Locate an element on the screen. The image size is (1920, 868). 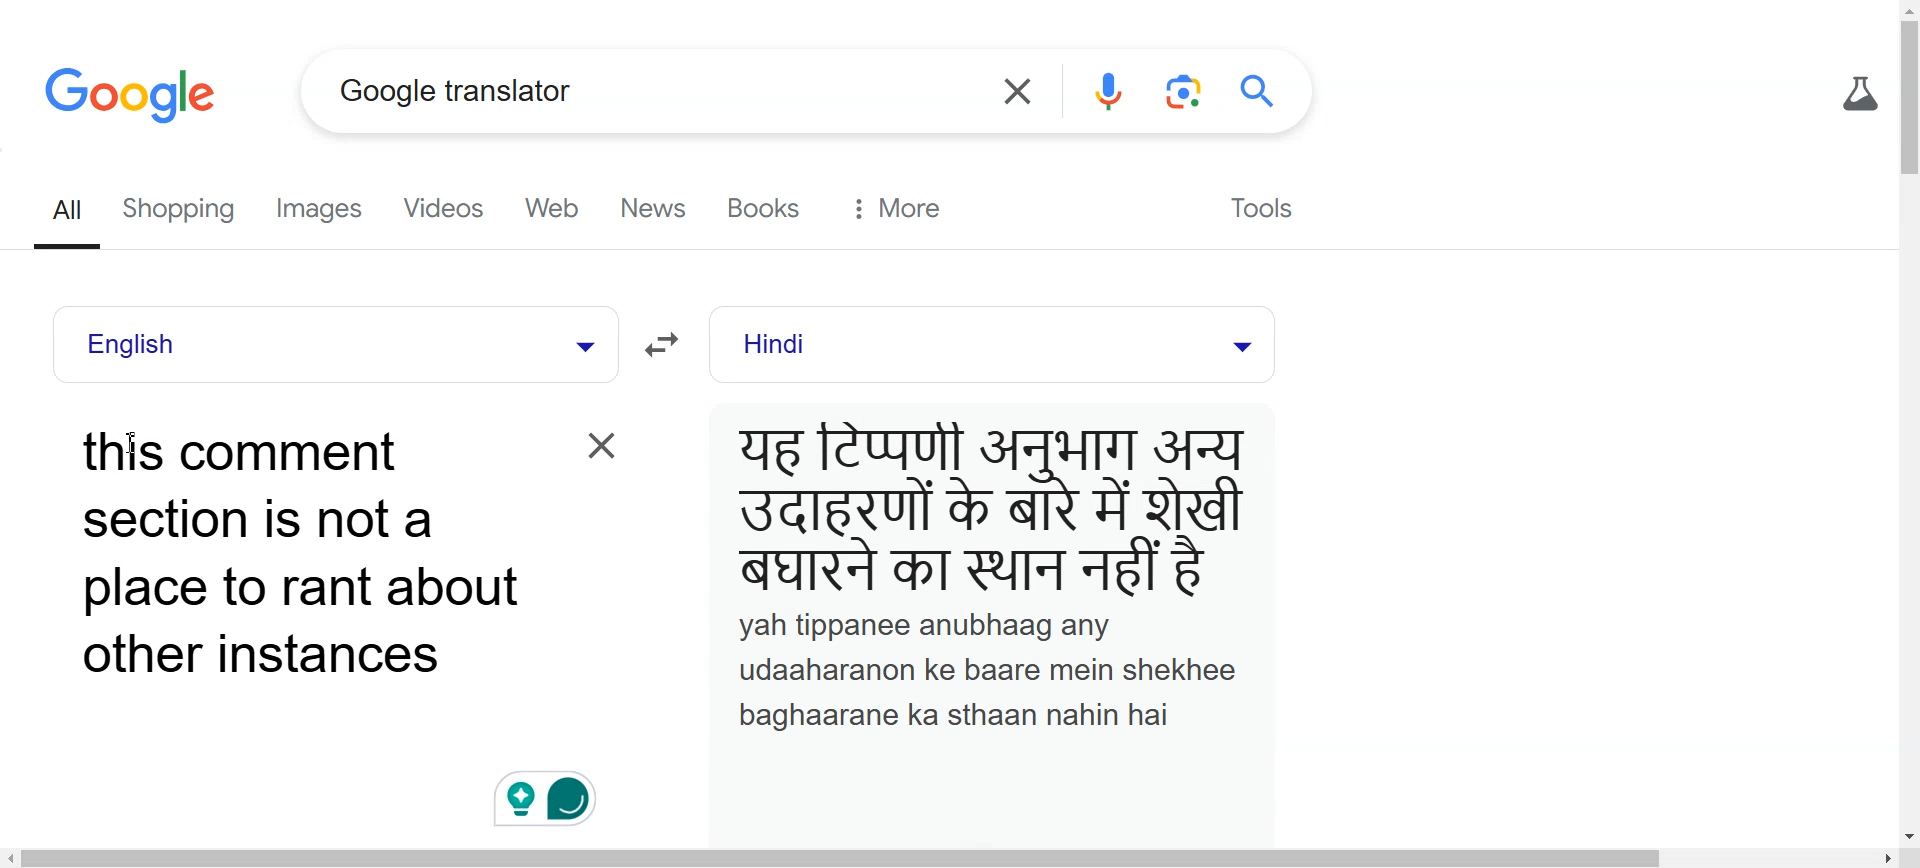
Search by Image is located at coordinates (1187, 92).